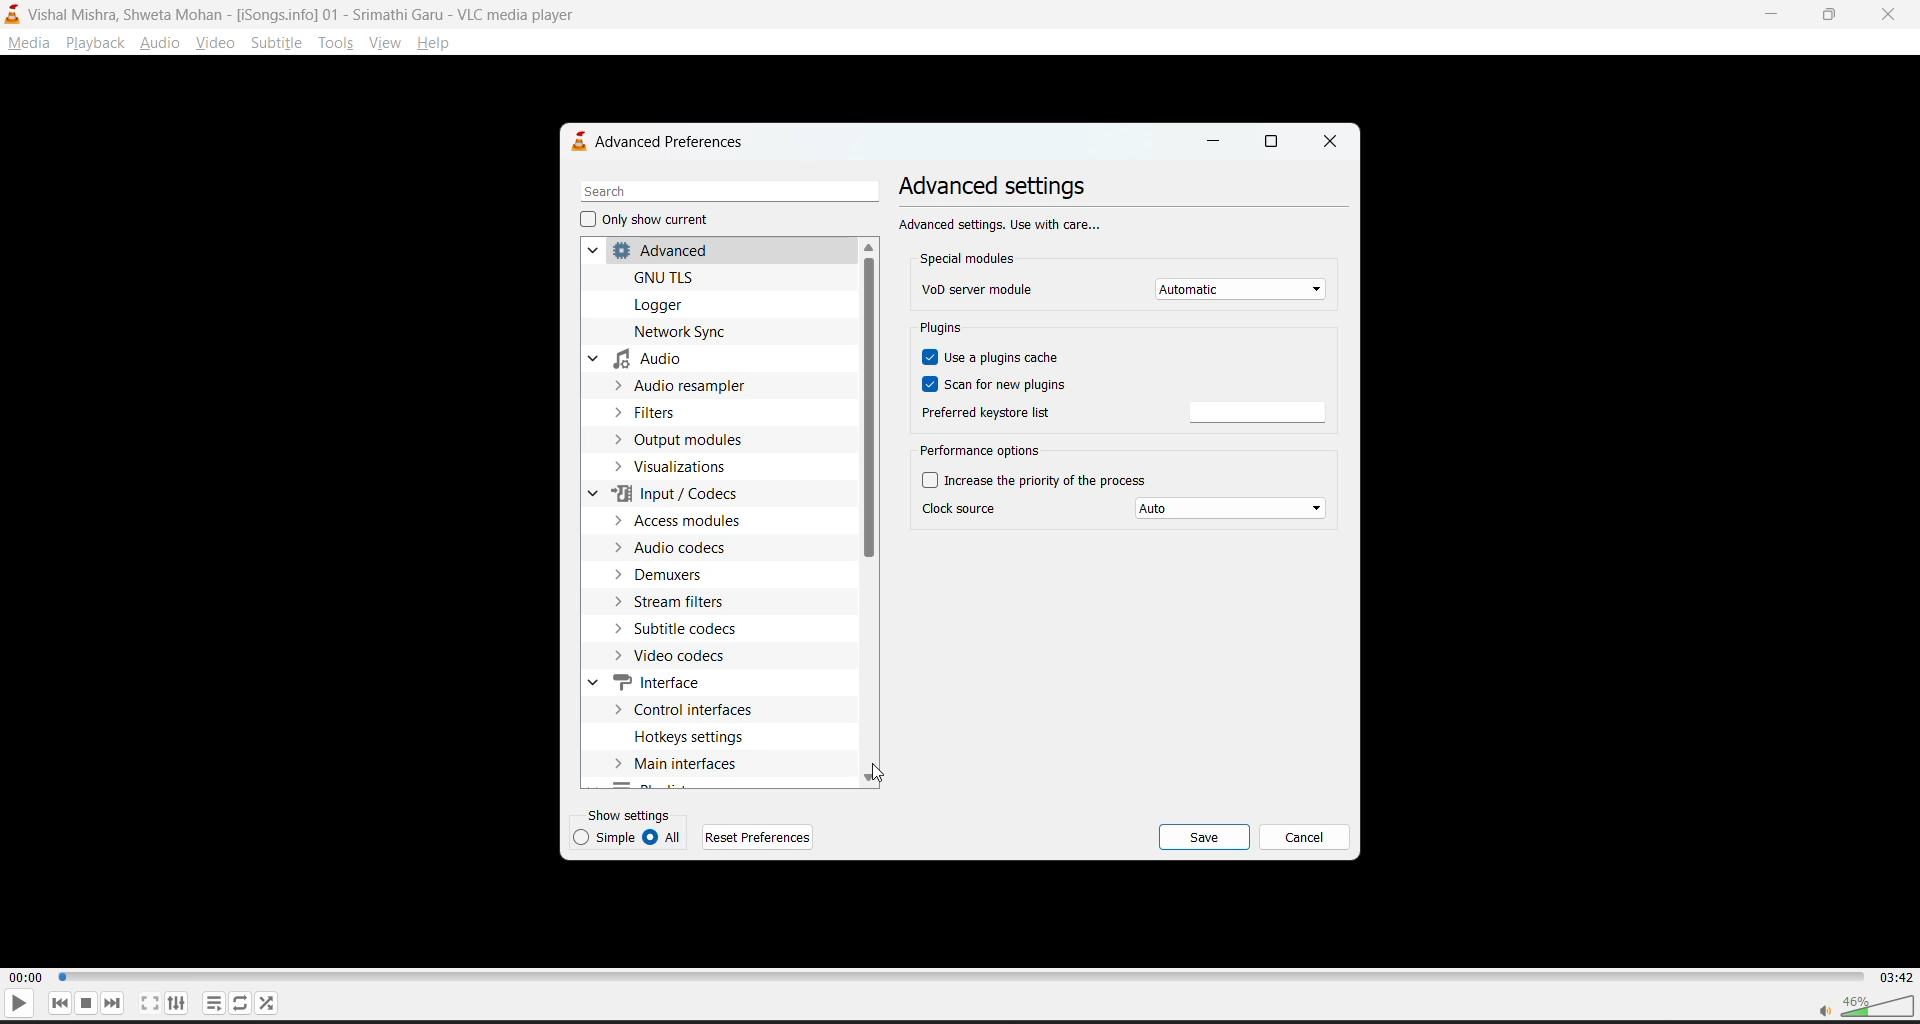 Image resolution: width=1920 pixels, height=1024 pixels. I want to click on next, so click(109, 1004).